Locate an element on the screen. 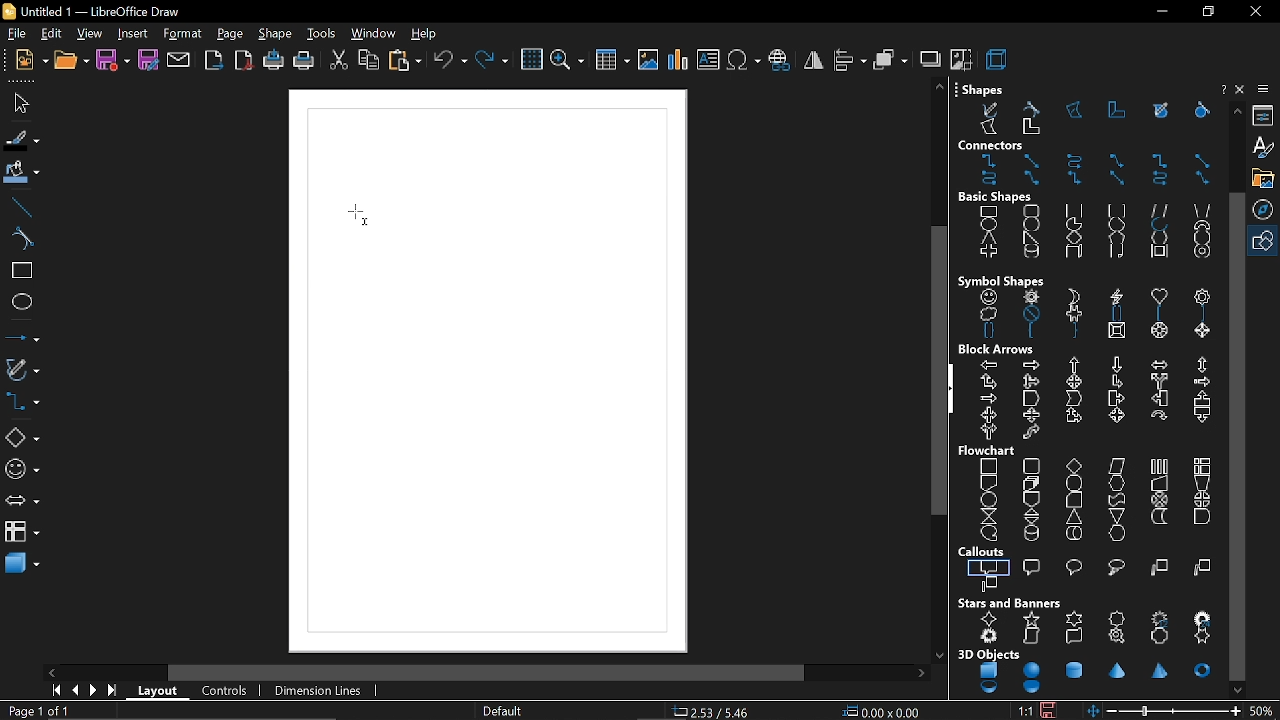 The image size is (1280, 720). prohibited is located at coordinates (1028, 315).